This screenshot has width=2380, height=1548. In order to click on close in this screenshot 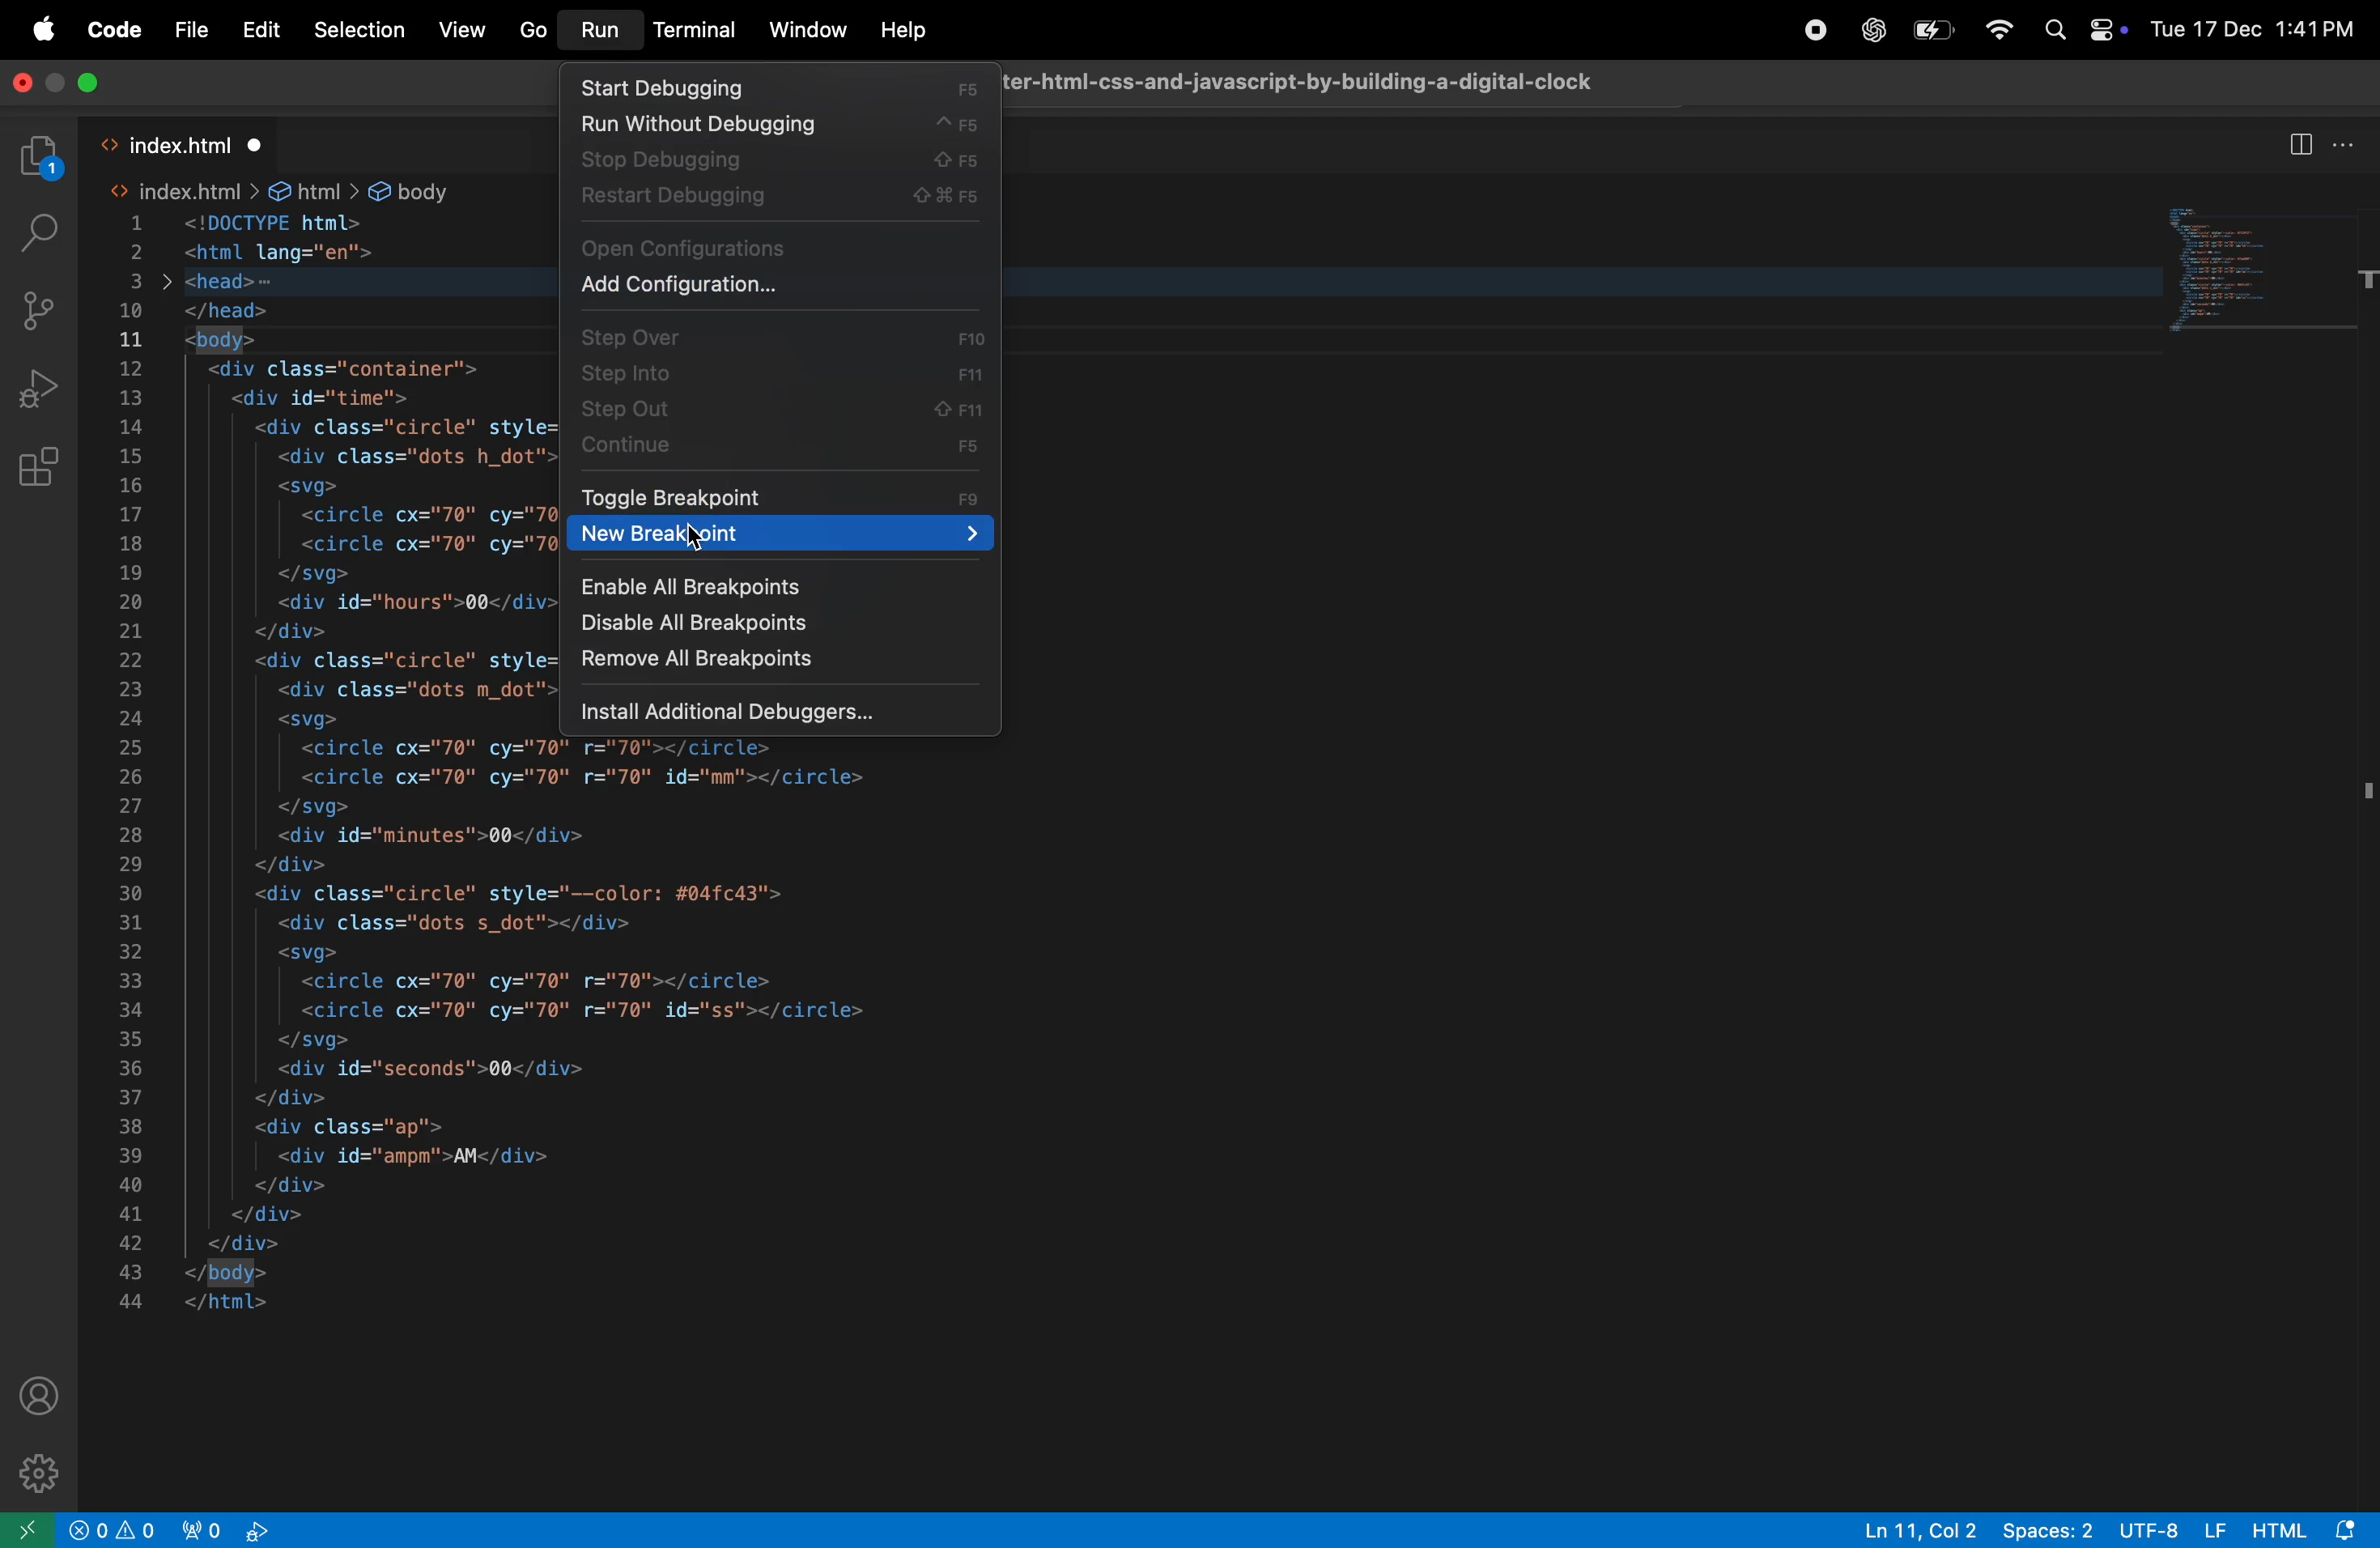, I will do `click(18, 88)`.